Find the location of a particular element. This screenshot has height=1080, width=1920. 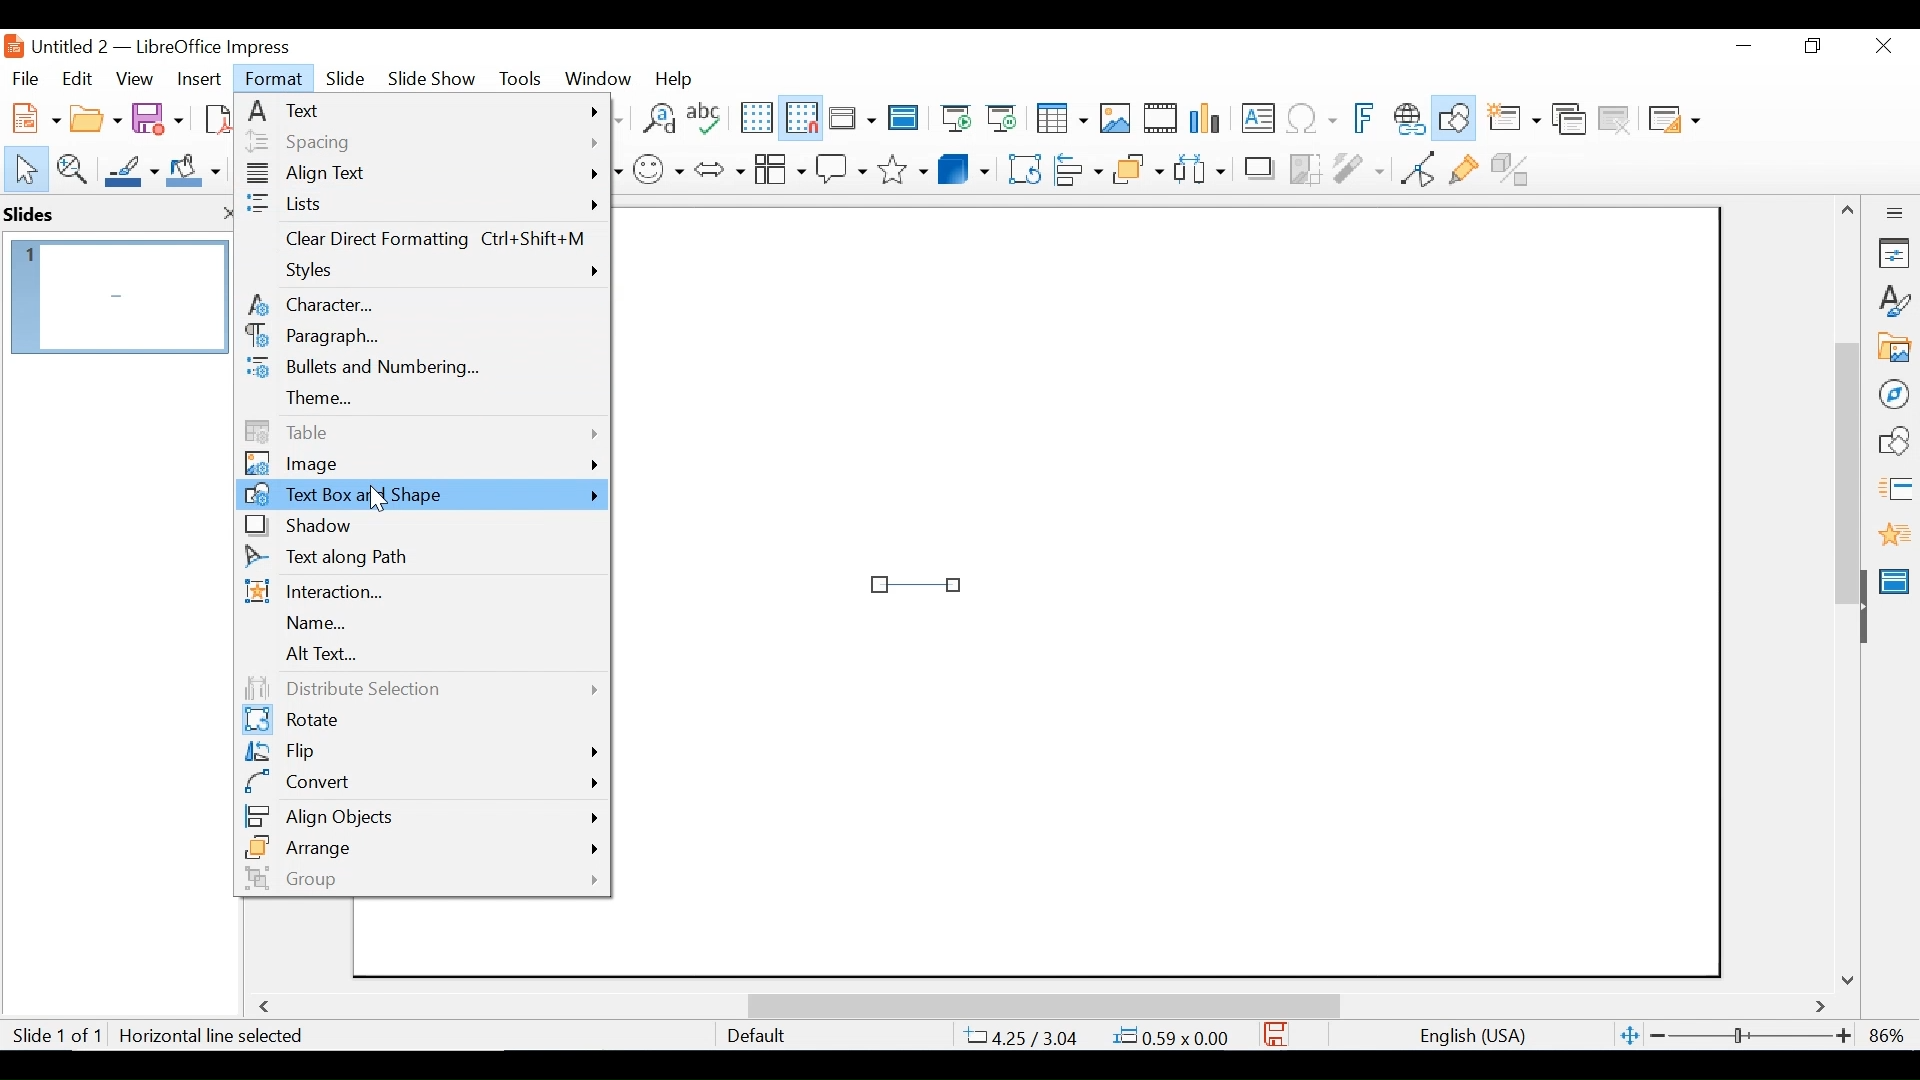

 is located at coordinates (779, 167).